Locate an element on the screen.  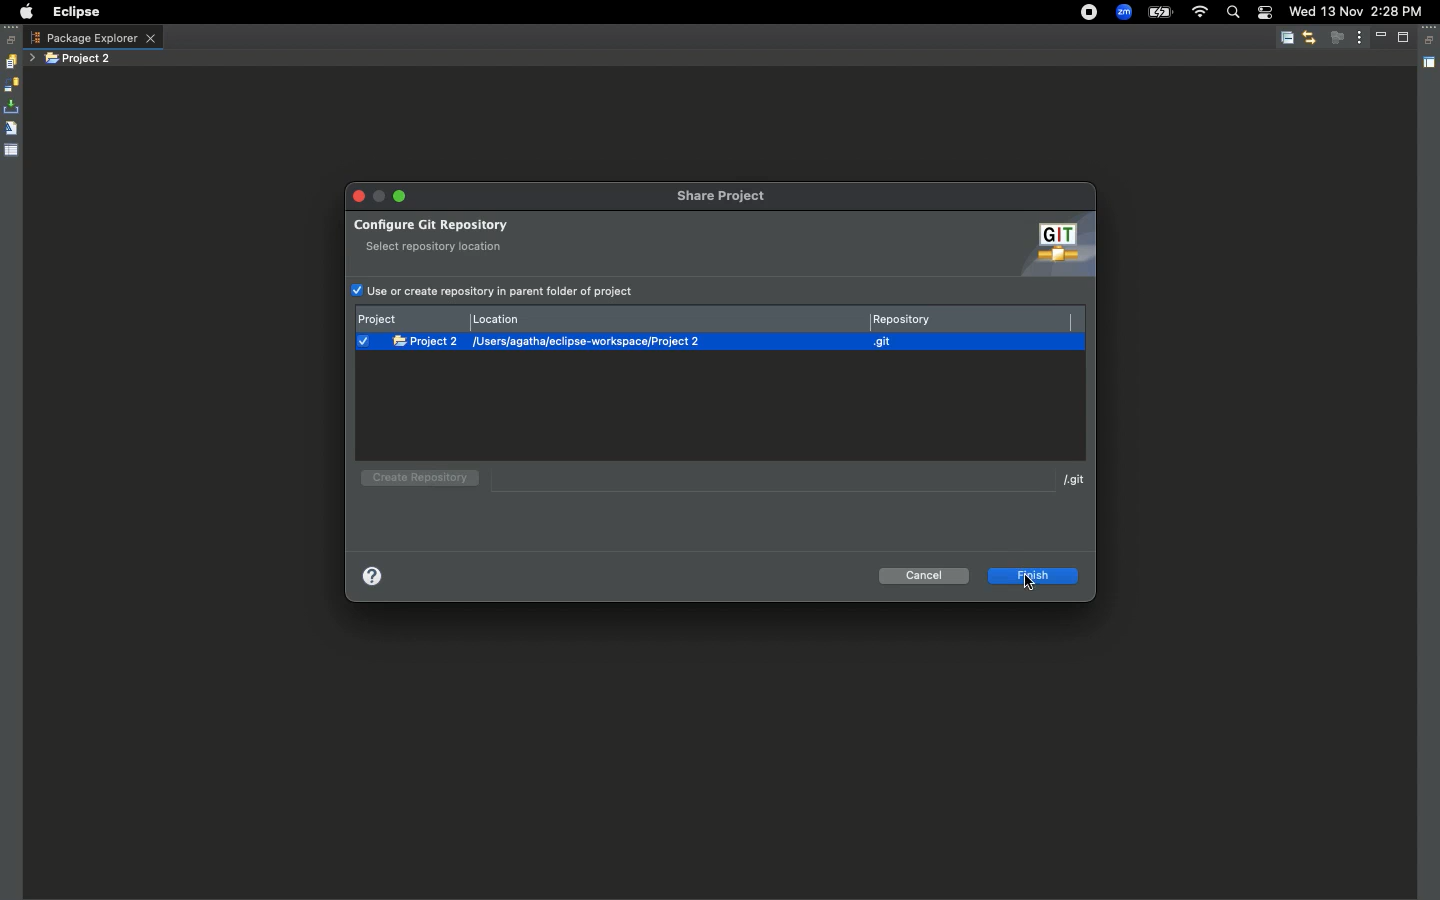
Eclipse is located at coordinates (75, 12).